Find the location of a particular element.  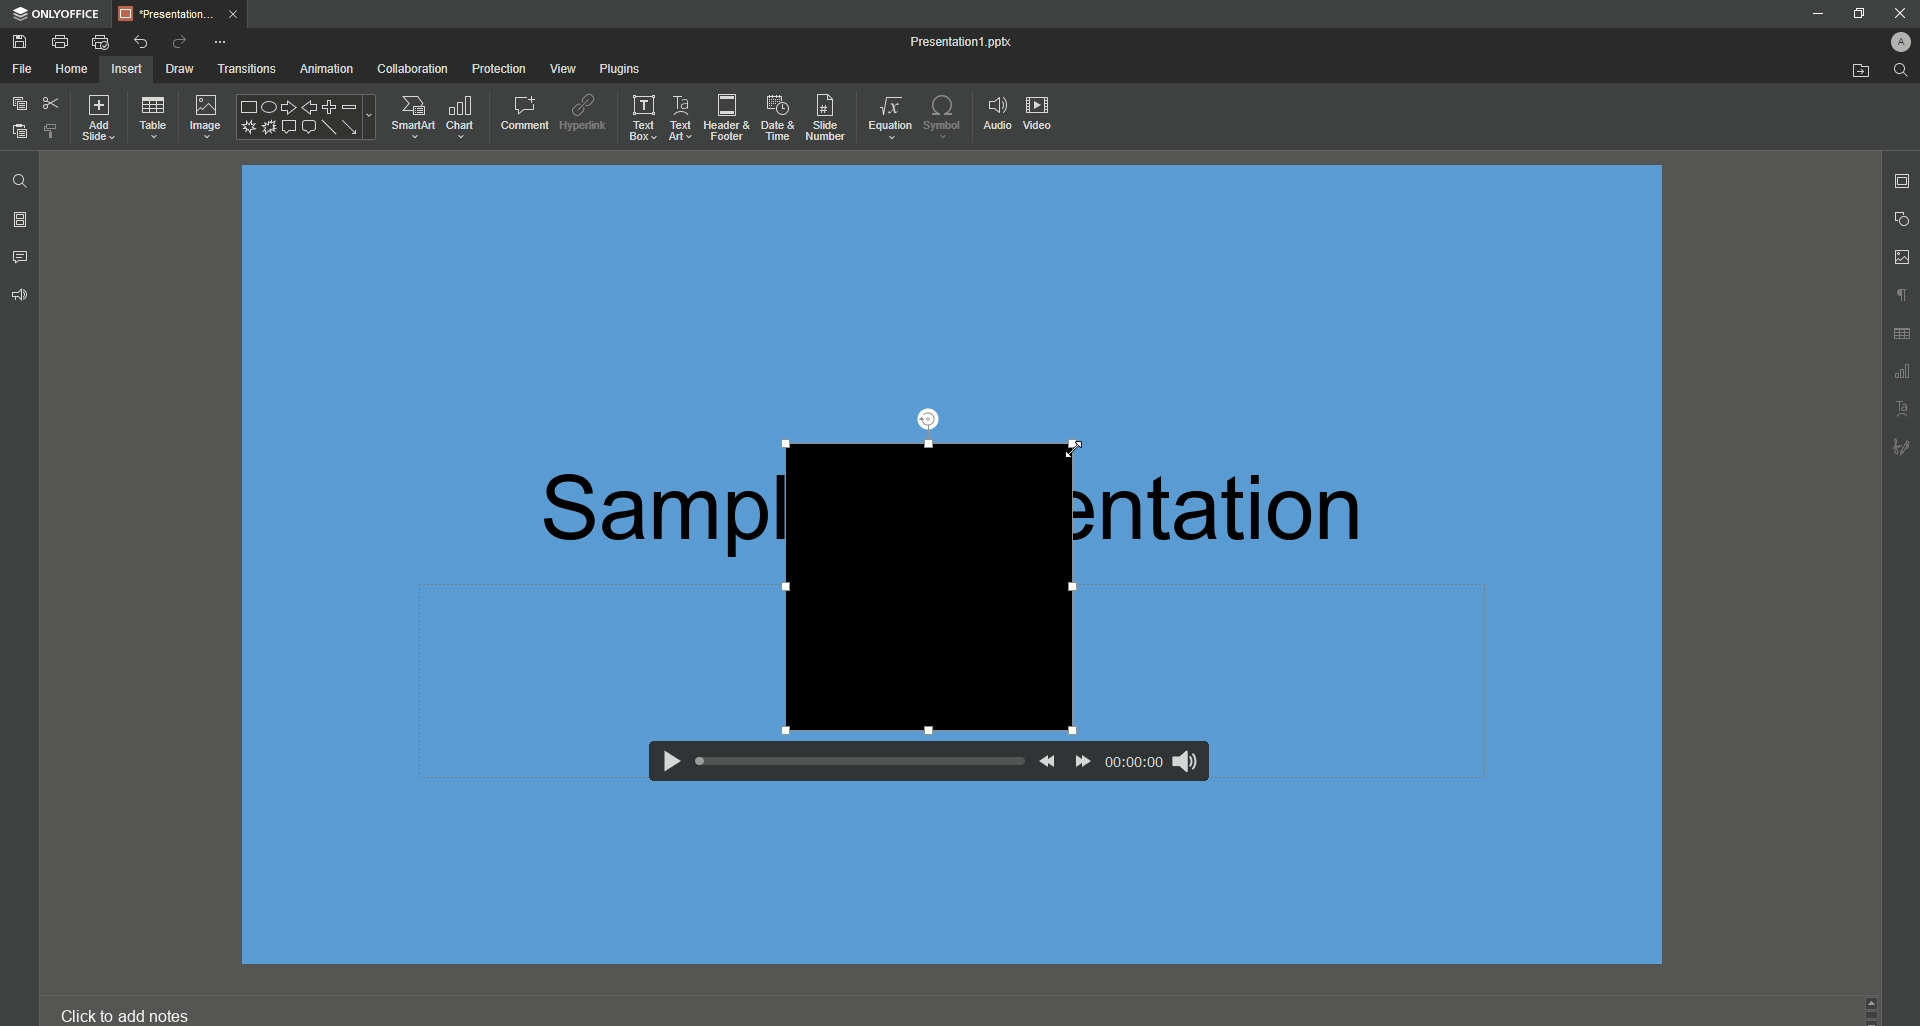

Quick Print is located at coordinates (101, 41).